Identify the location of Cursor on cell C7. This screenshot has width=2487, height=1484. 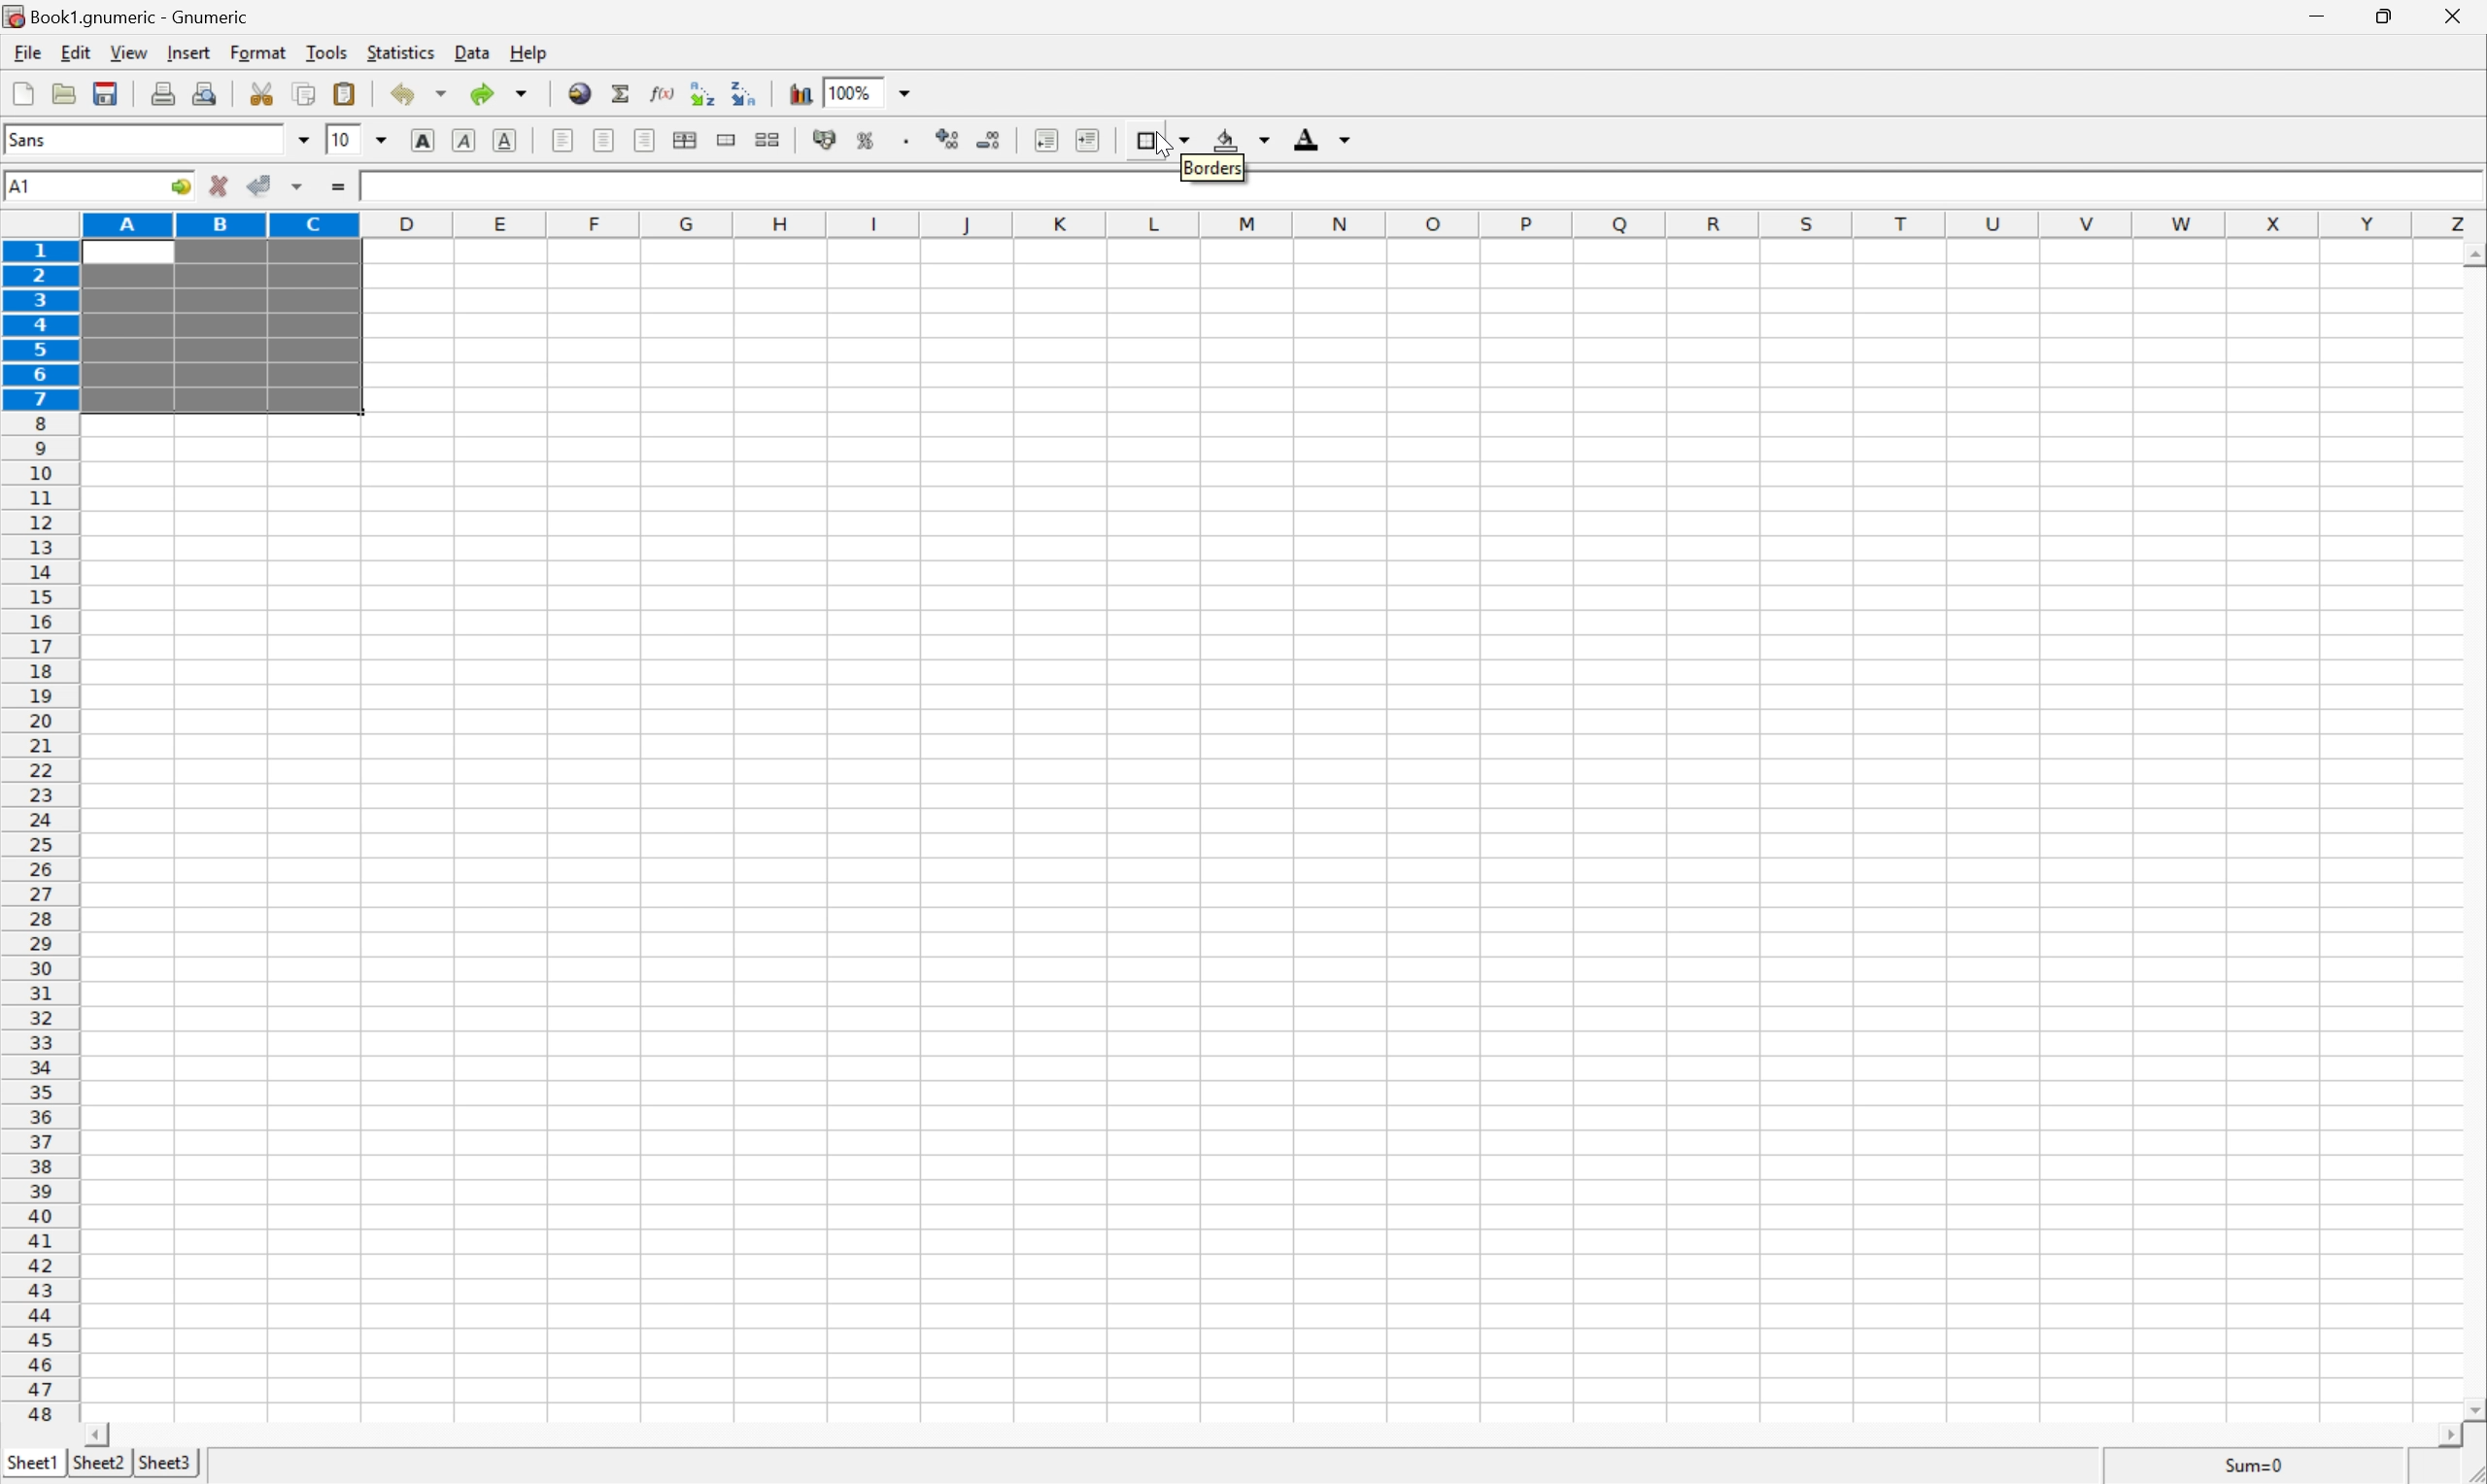
(310, 400).